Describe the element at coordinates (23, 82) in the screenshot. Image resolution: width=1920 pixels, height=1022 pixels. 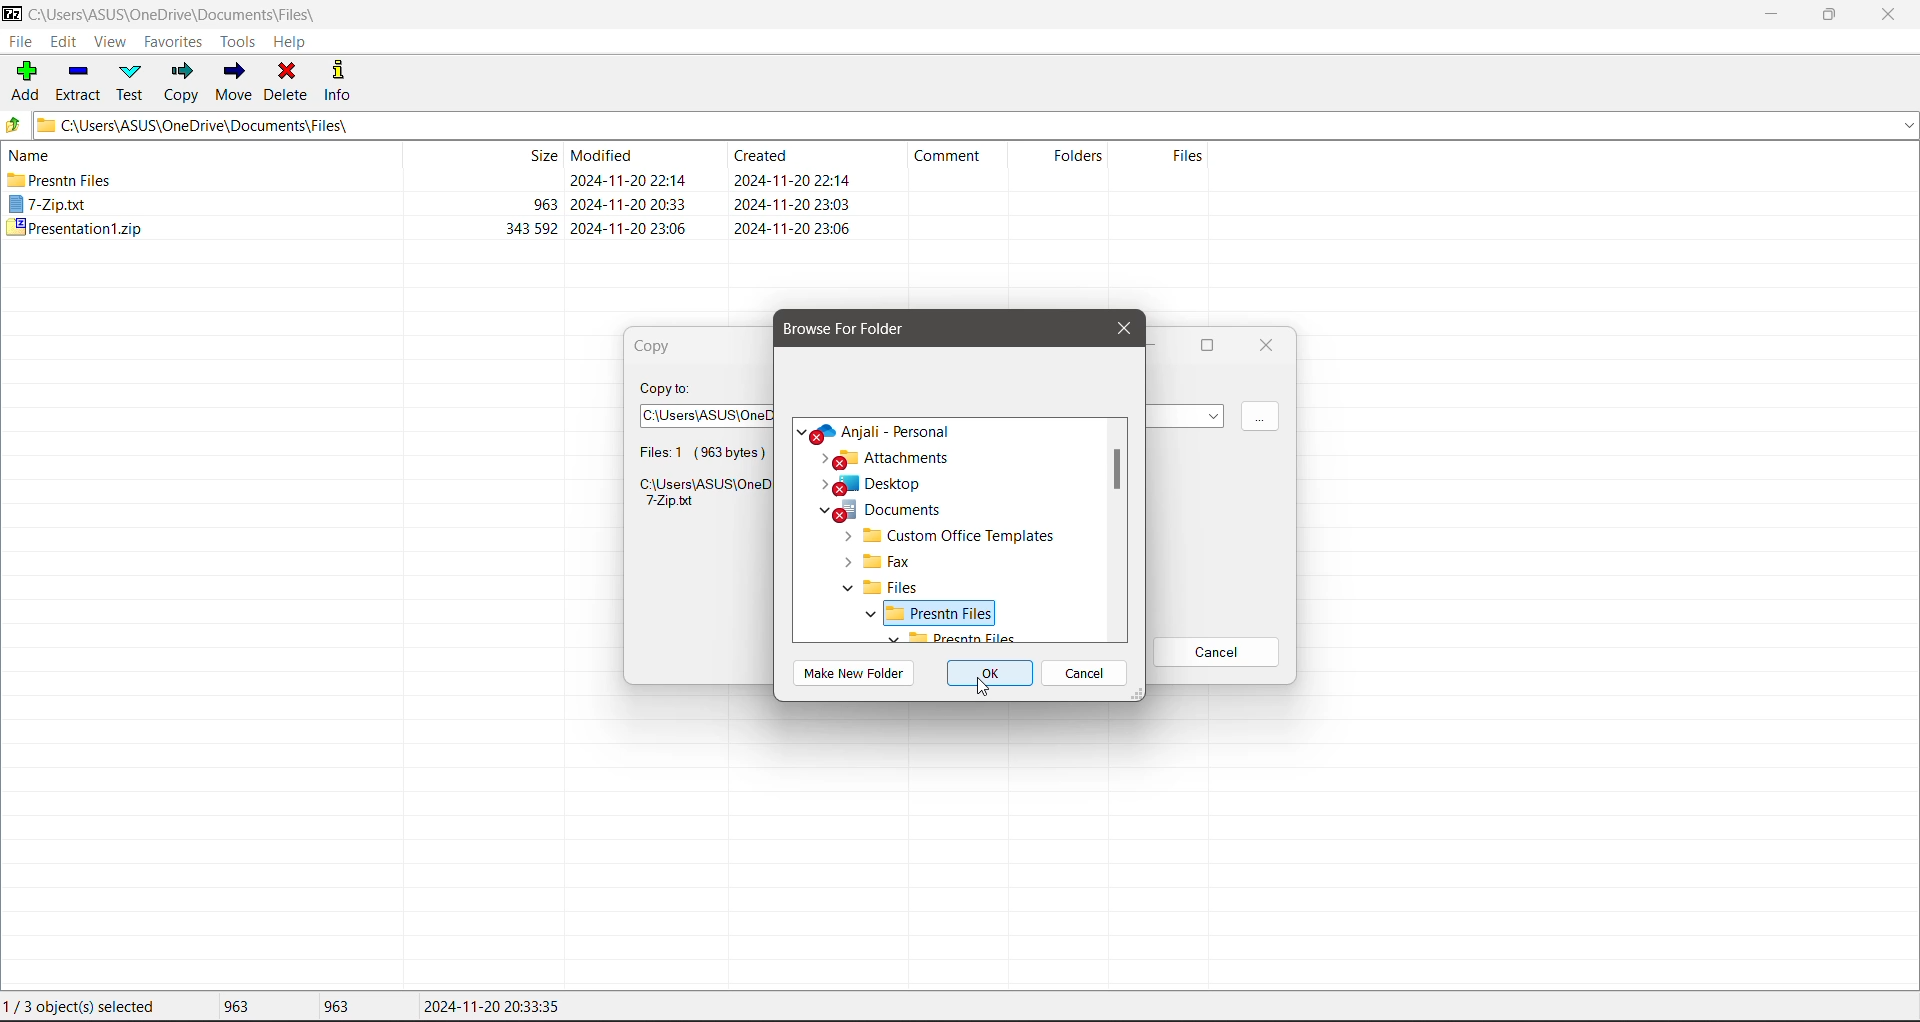
I see `Add` at that location.